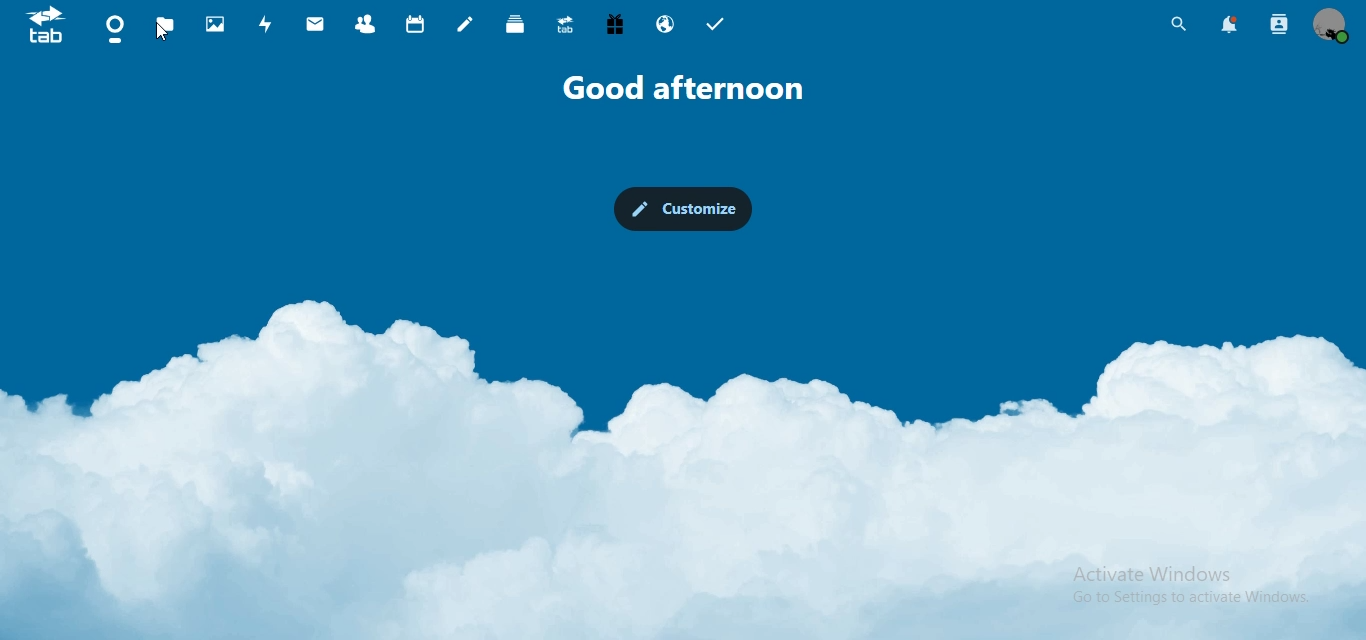  What do you see at coordinates (1331, 27) in the screenshot?
I see `manage profile` at bounding box center [1331, 27].